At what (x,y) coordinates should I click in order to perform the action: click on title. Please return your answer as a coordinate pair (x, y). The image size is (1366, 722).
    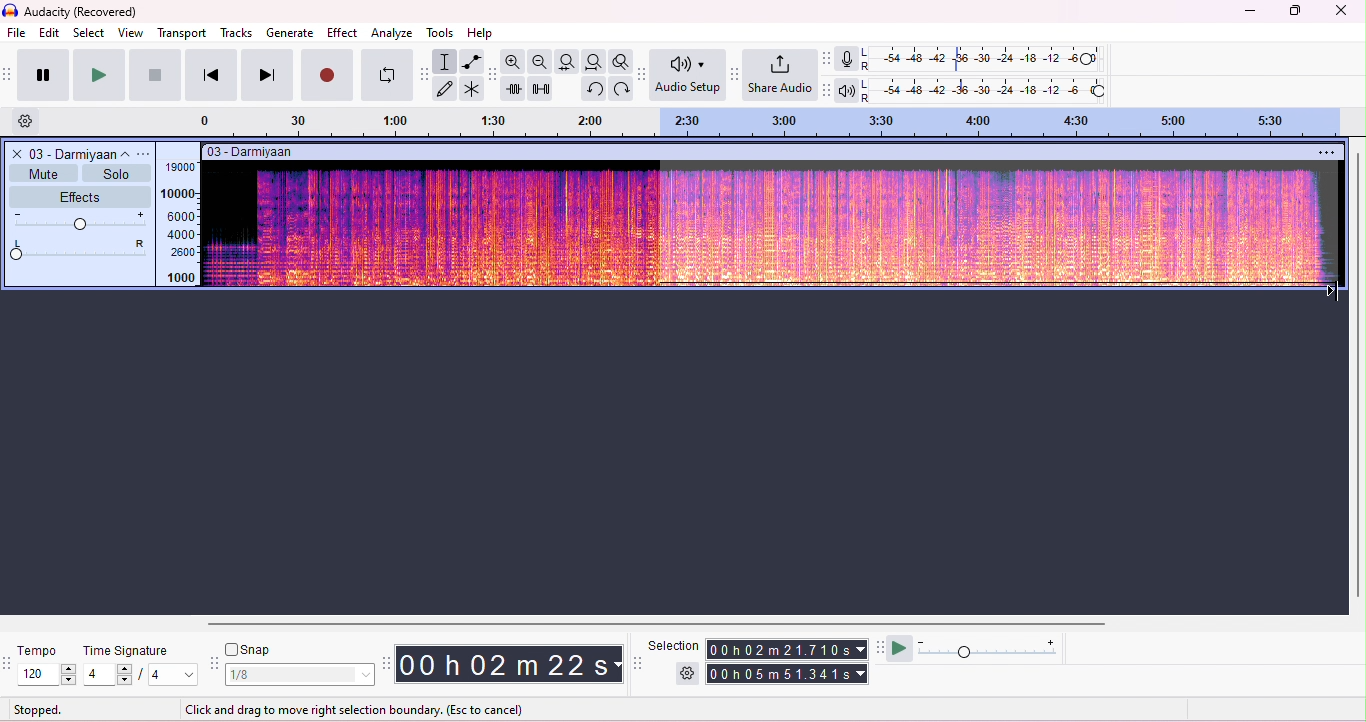
    Looking at the image, I should click on (73, 12).